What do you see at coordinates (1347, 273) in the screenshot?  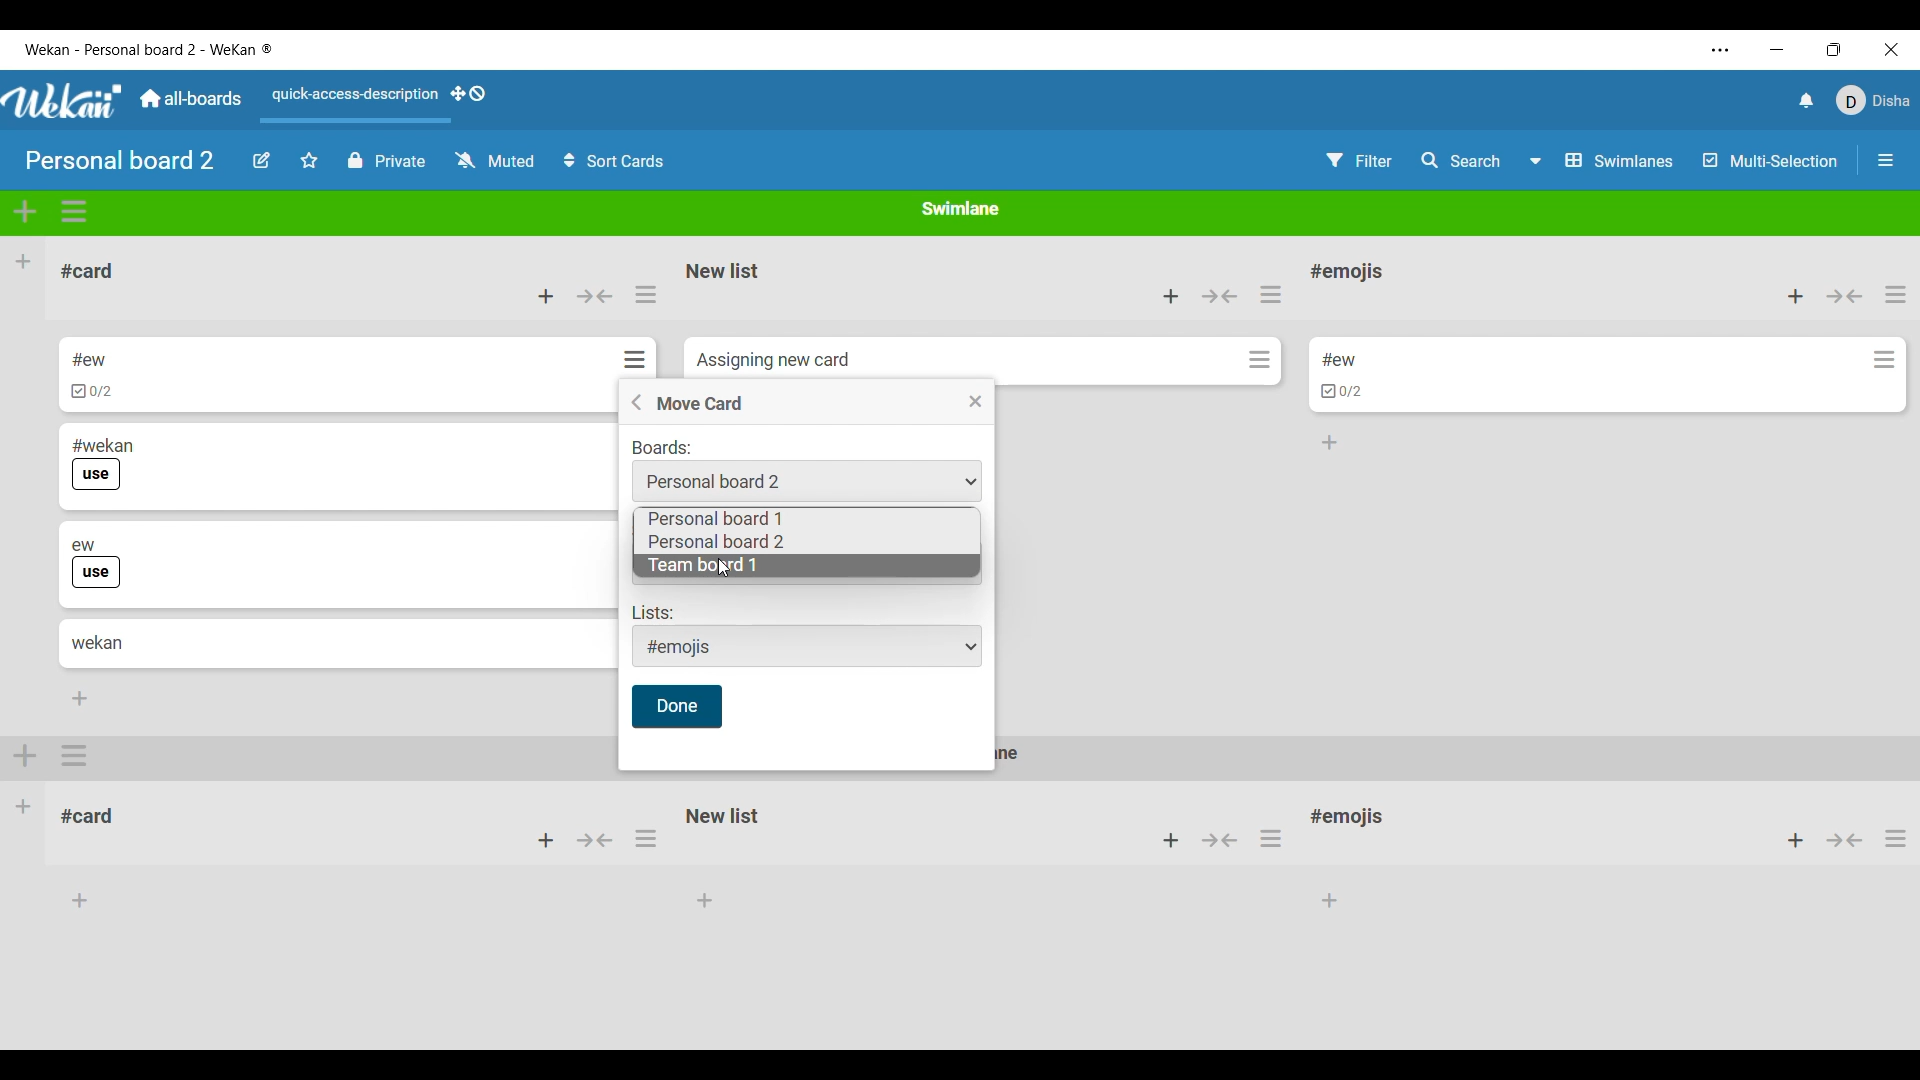 I see `List name` at bounding box center [1347, 273].